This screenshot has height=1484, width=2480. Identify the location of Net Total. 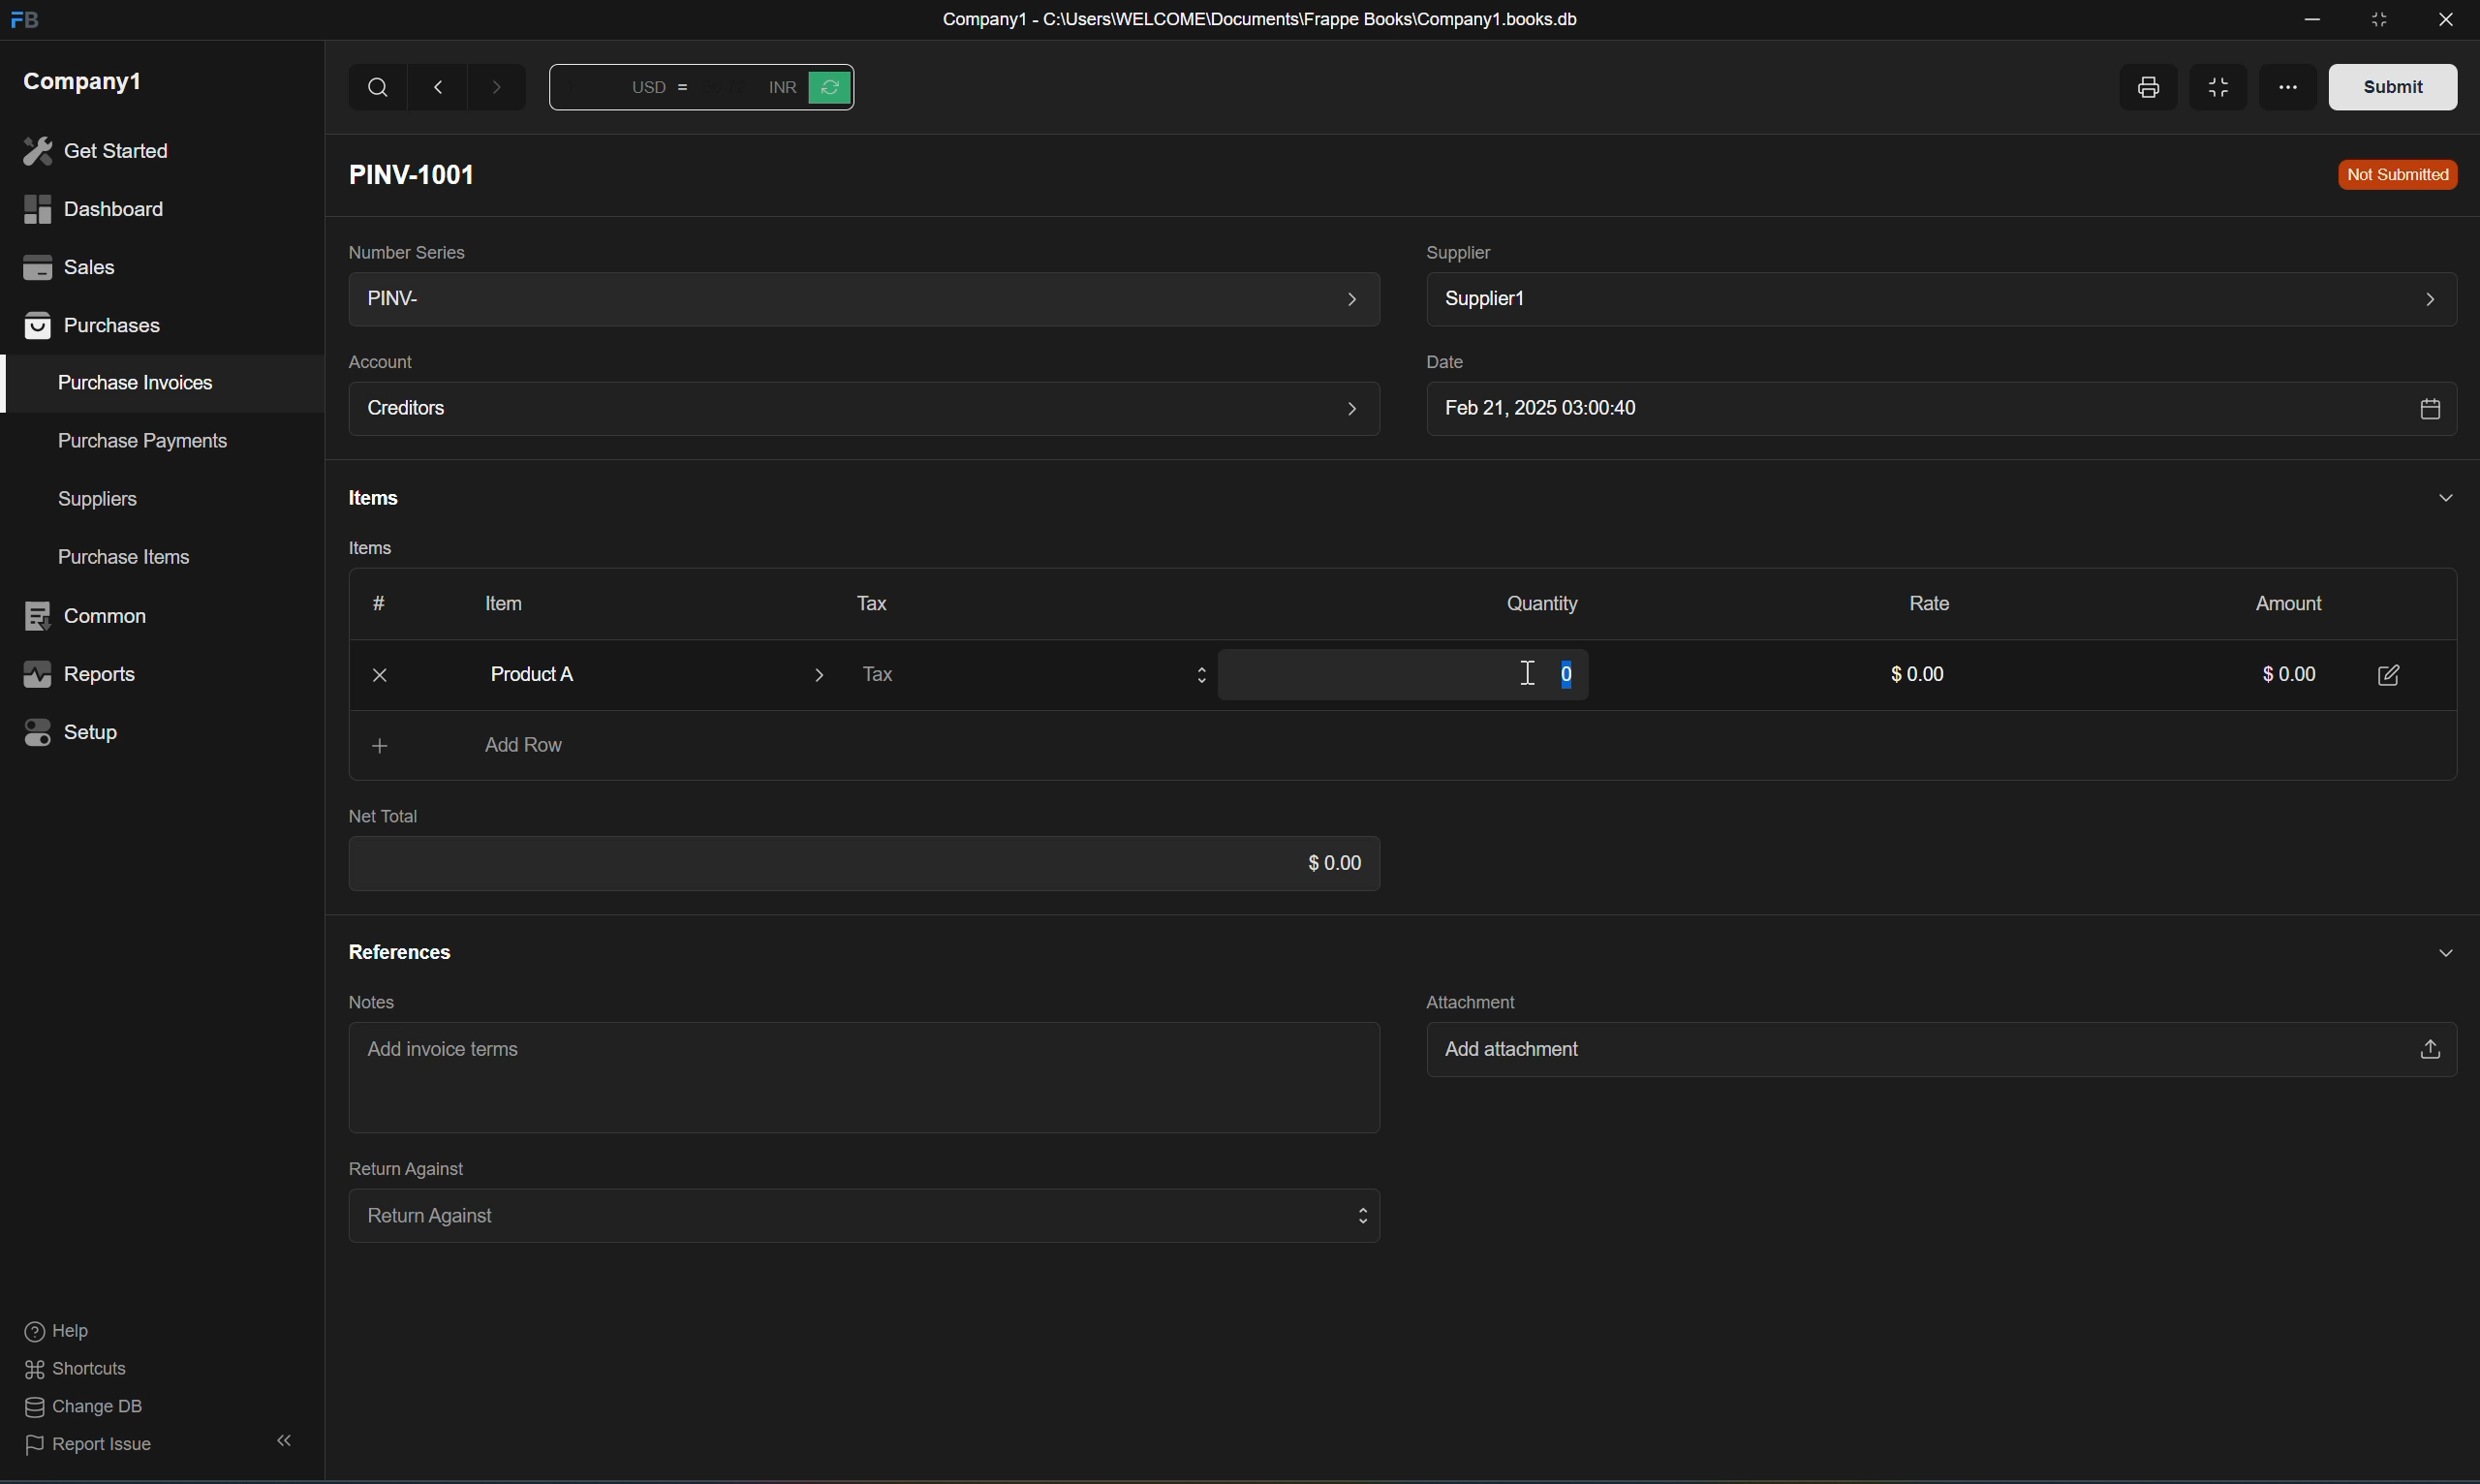
(384, 816).